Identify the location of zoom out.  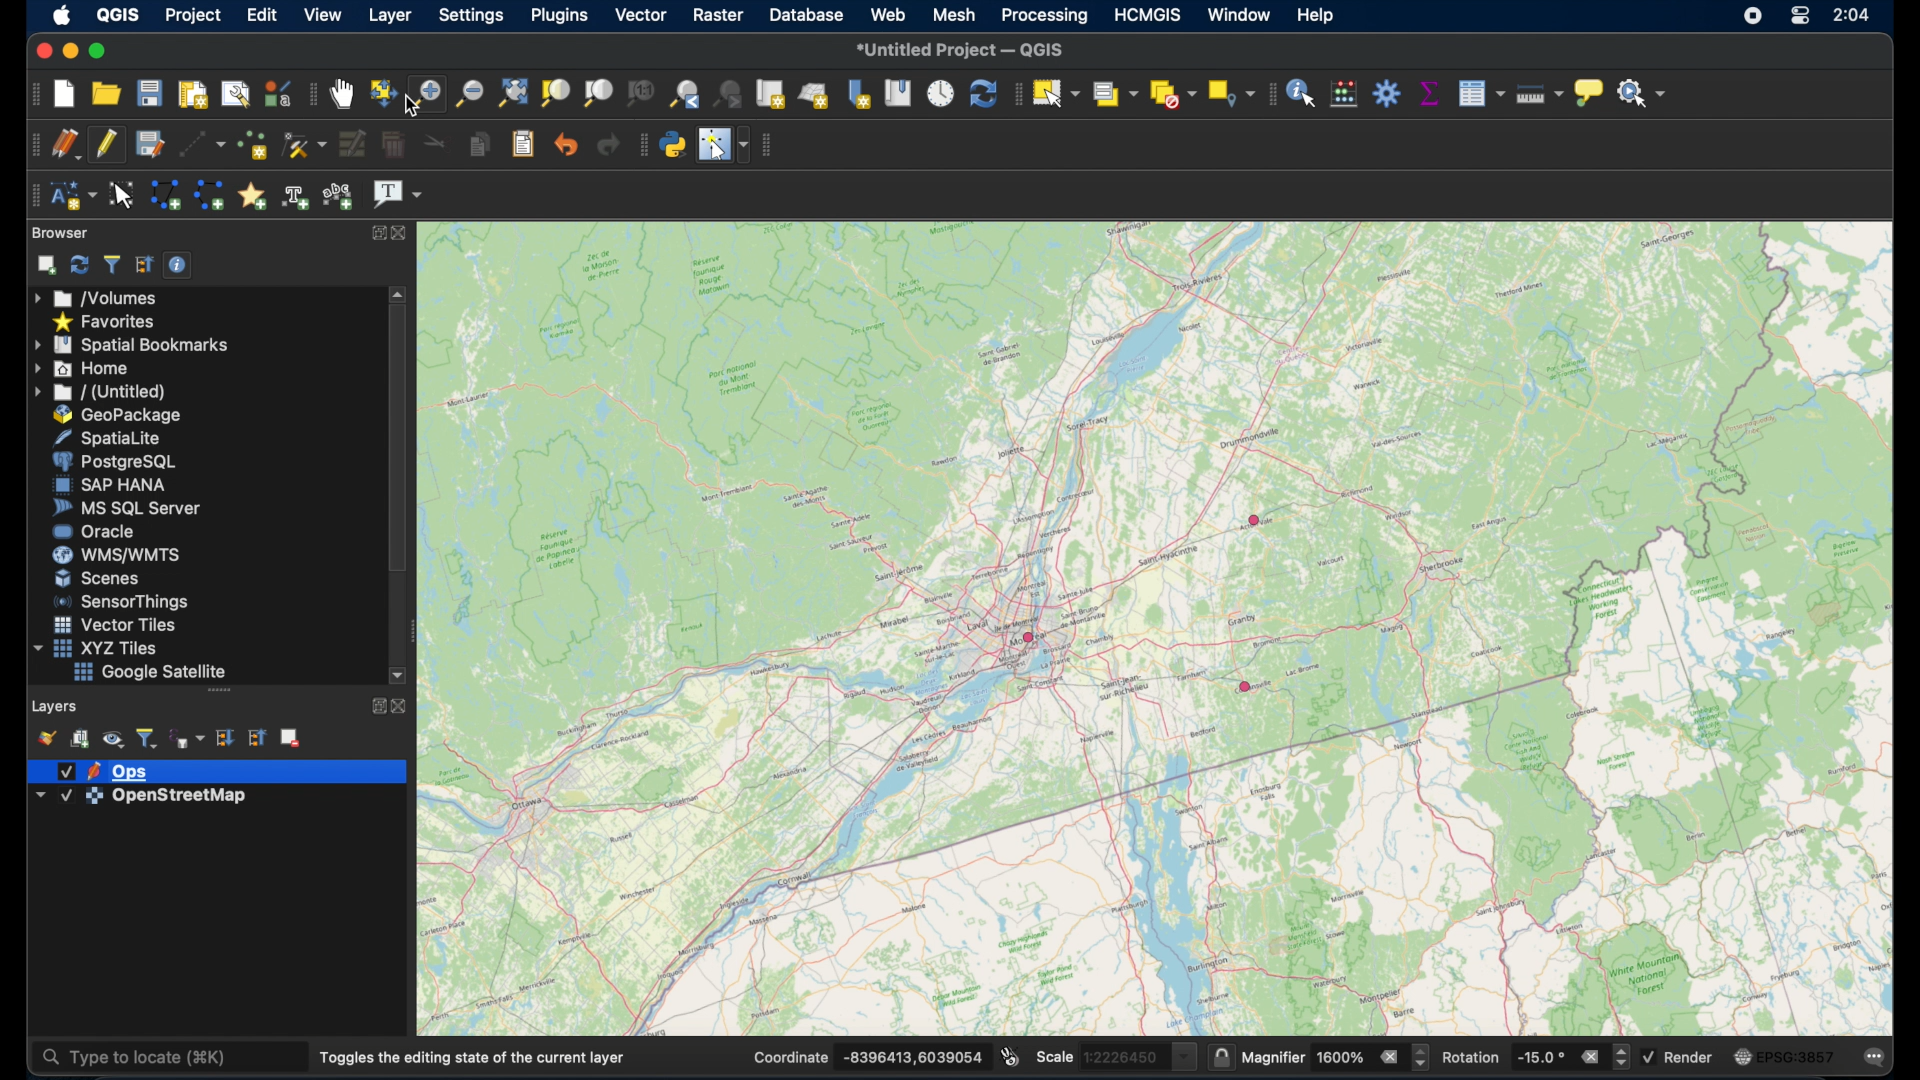
(467, 95).